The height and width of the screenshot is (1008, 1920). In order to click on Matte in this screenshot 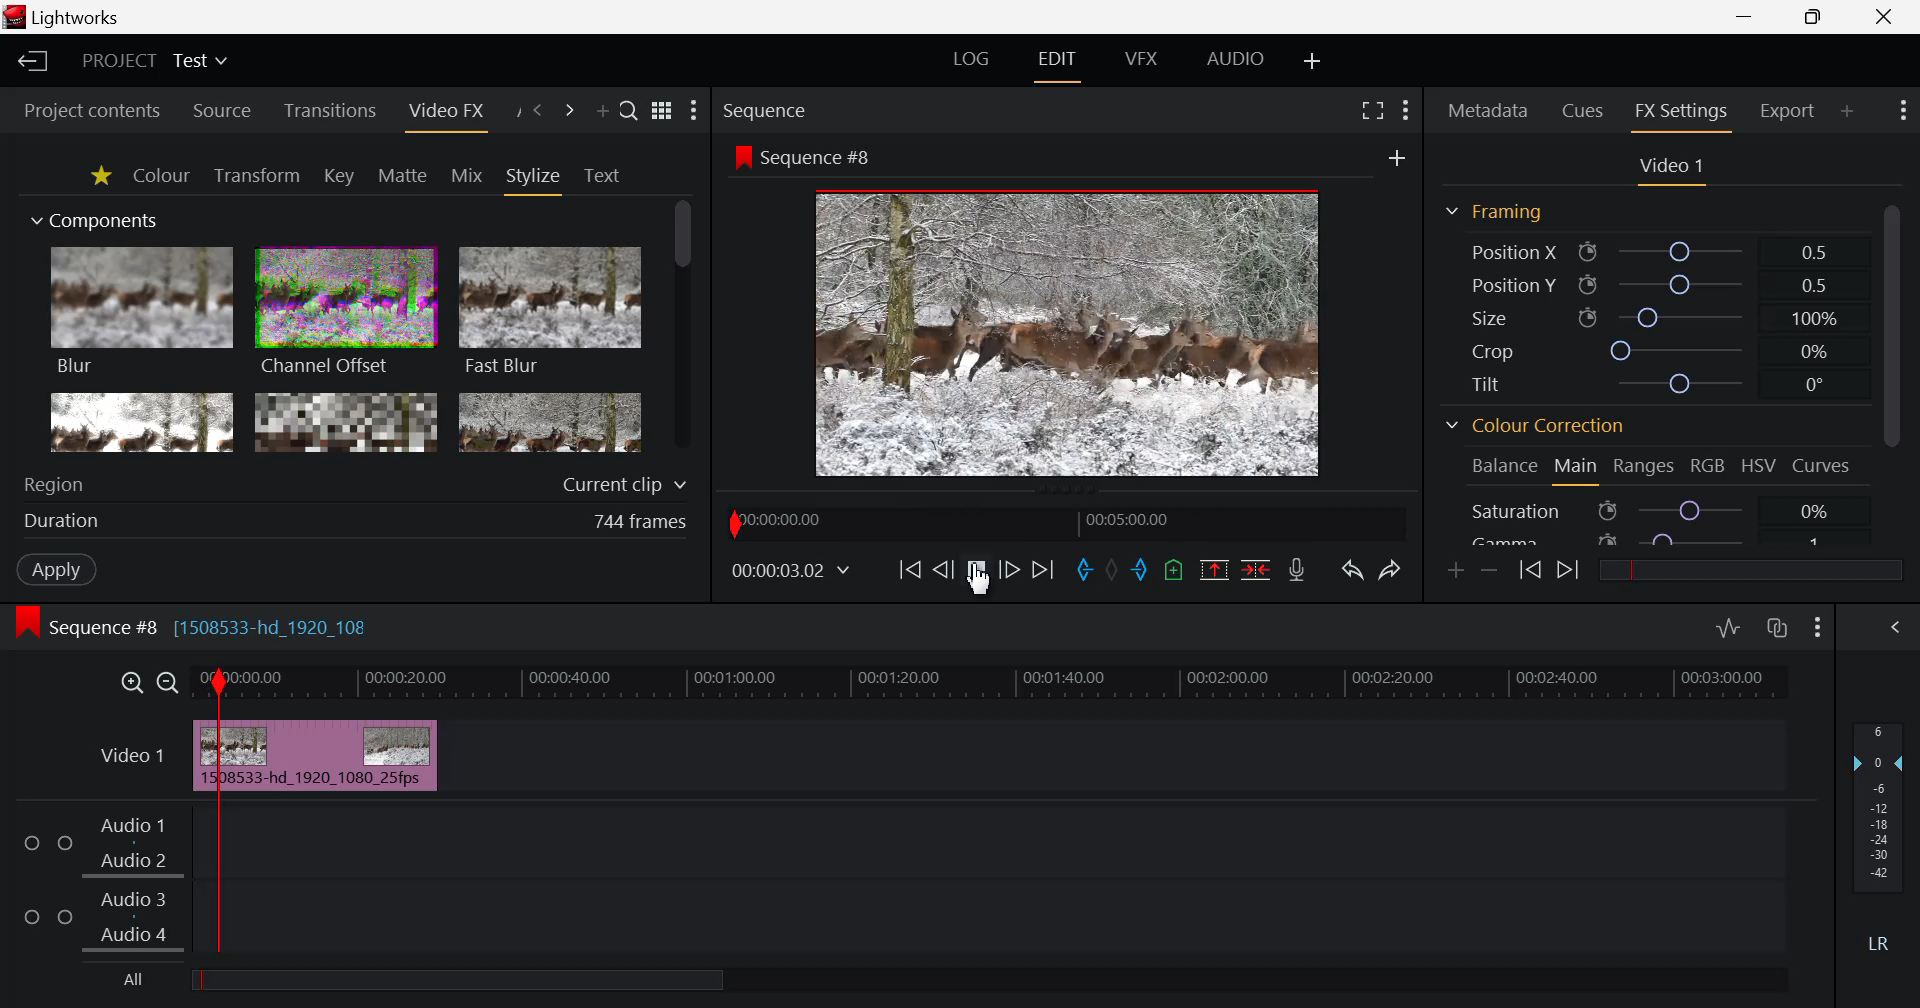, I will do `click(403, 176)`.